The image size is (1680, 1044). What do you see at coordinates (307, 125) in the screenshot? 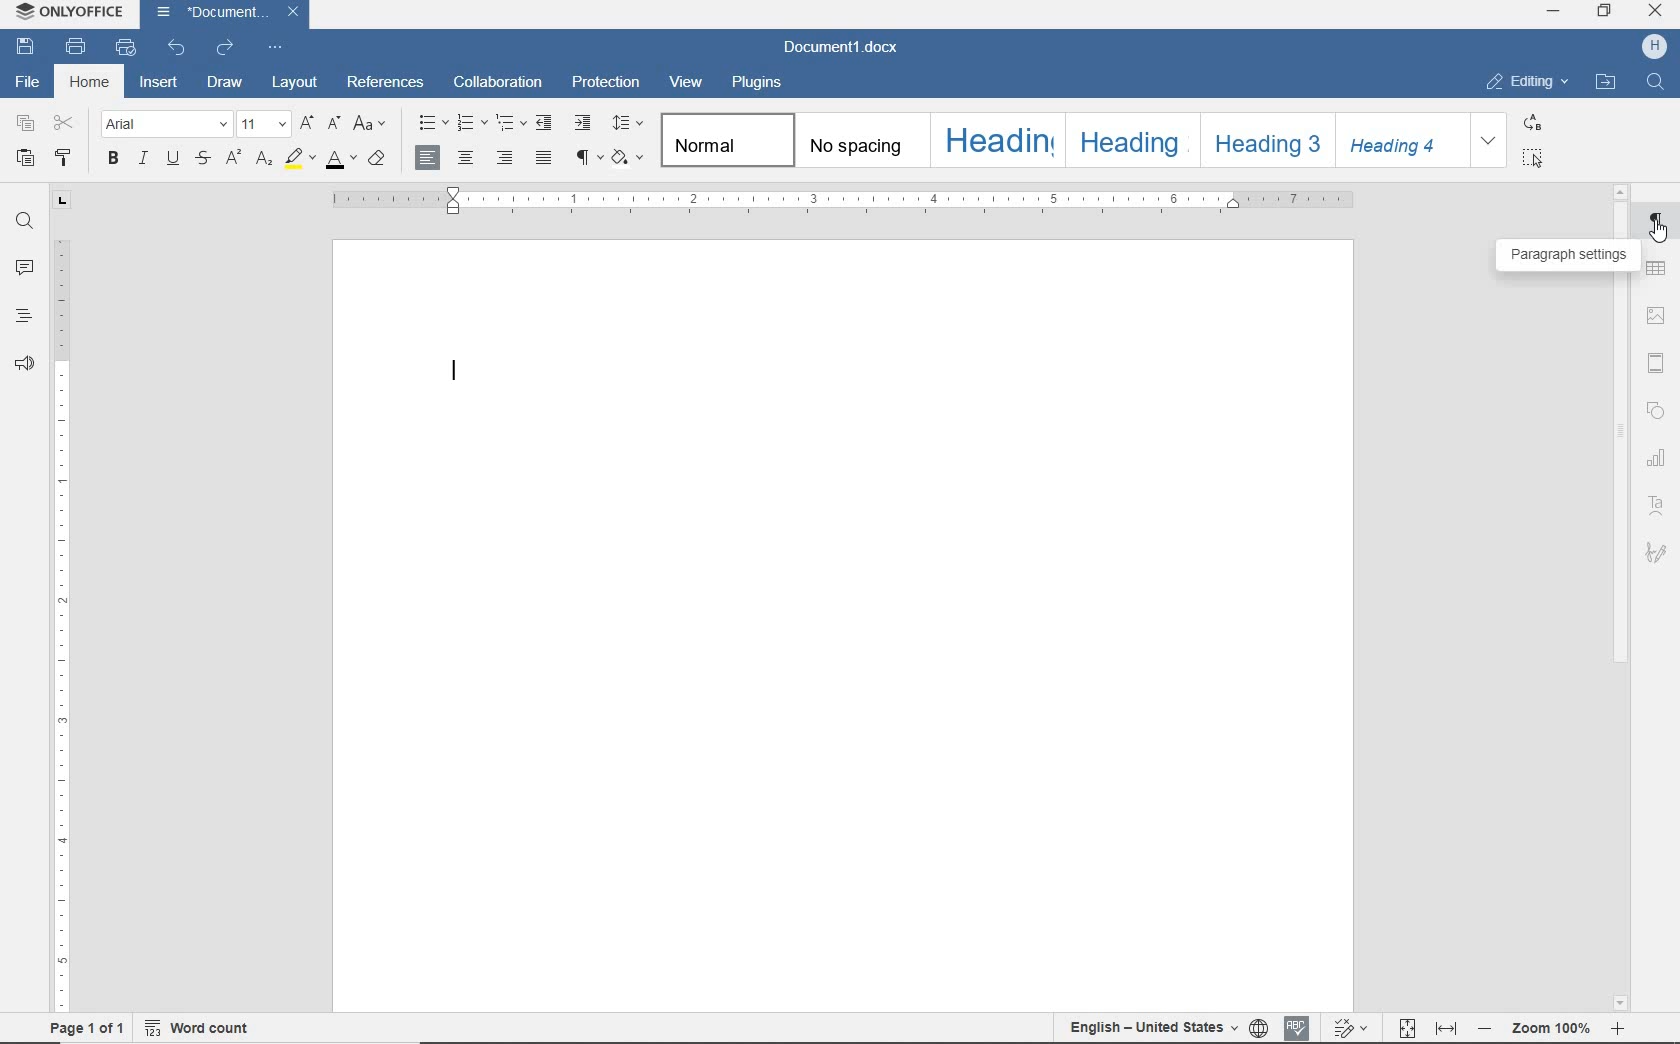
I see `increment font size` at bounding box center [307, 125].